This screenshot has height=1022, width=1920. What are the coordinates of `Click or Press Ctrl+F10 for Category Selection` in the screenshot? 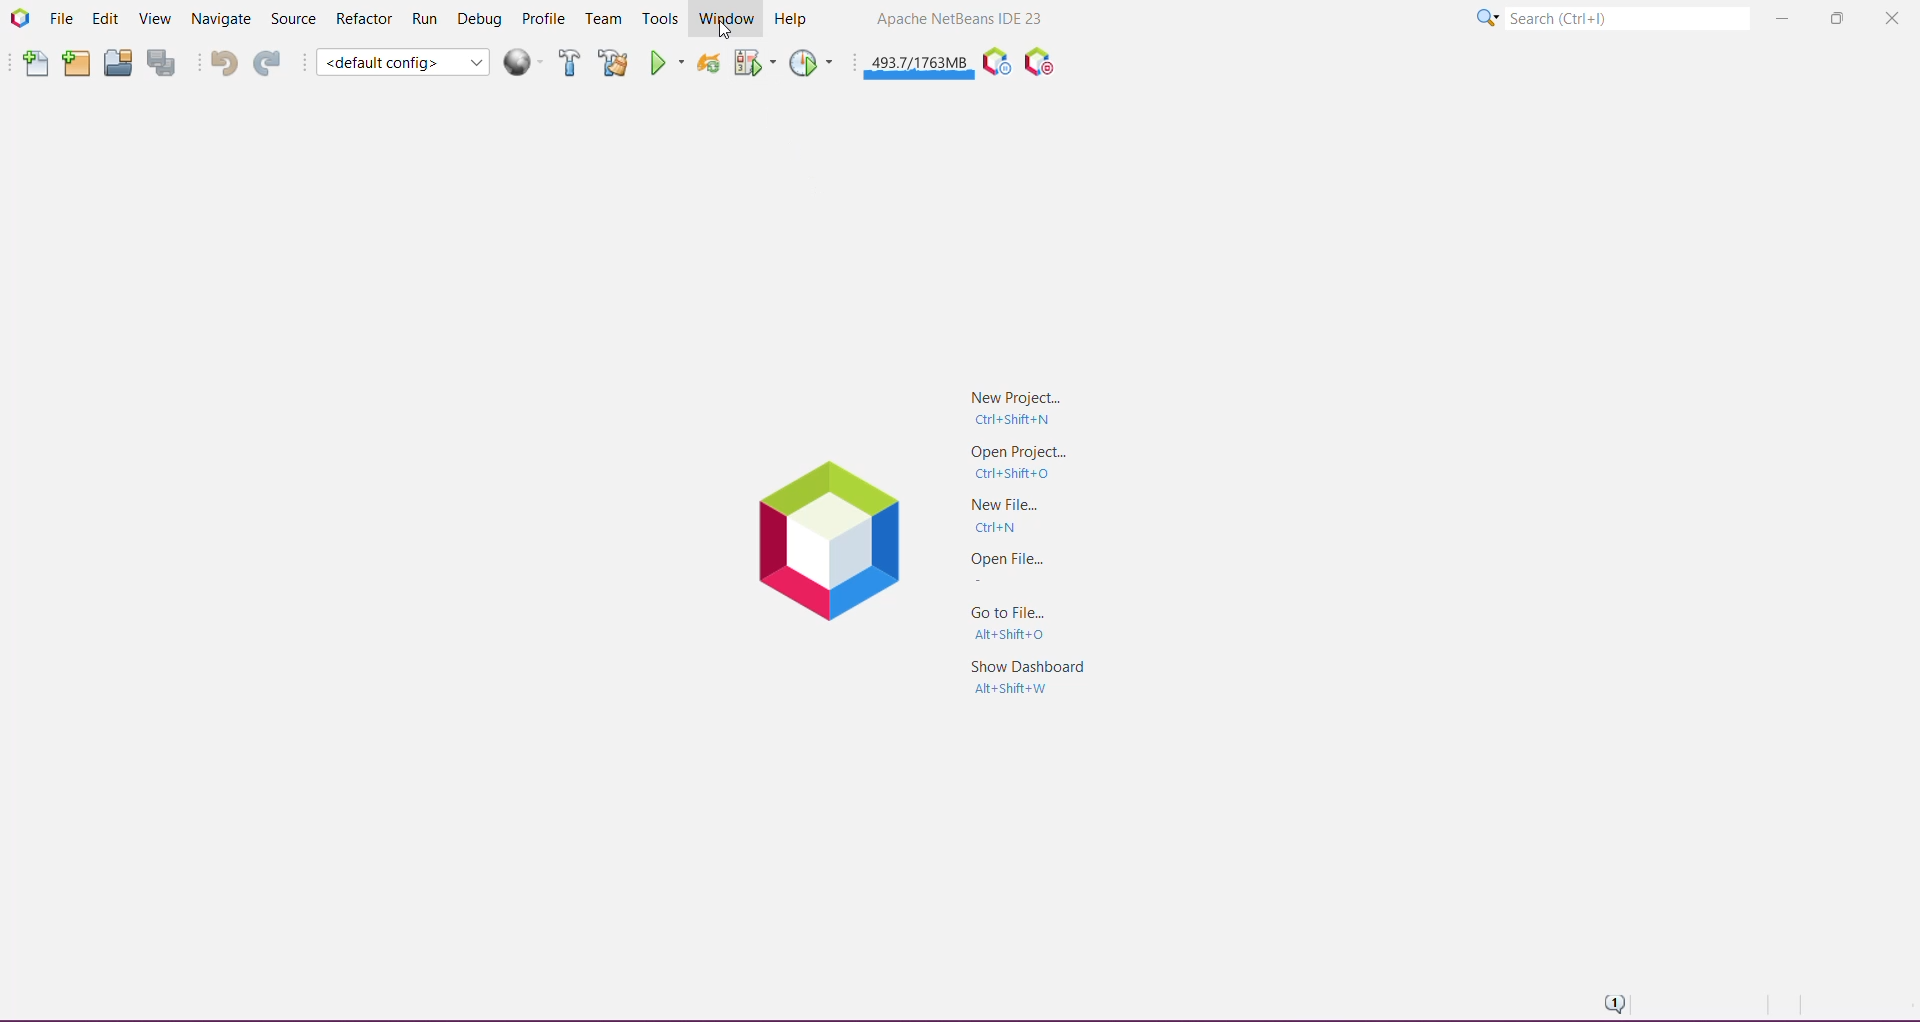 It's located at (1487, 19).